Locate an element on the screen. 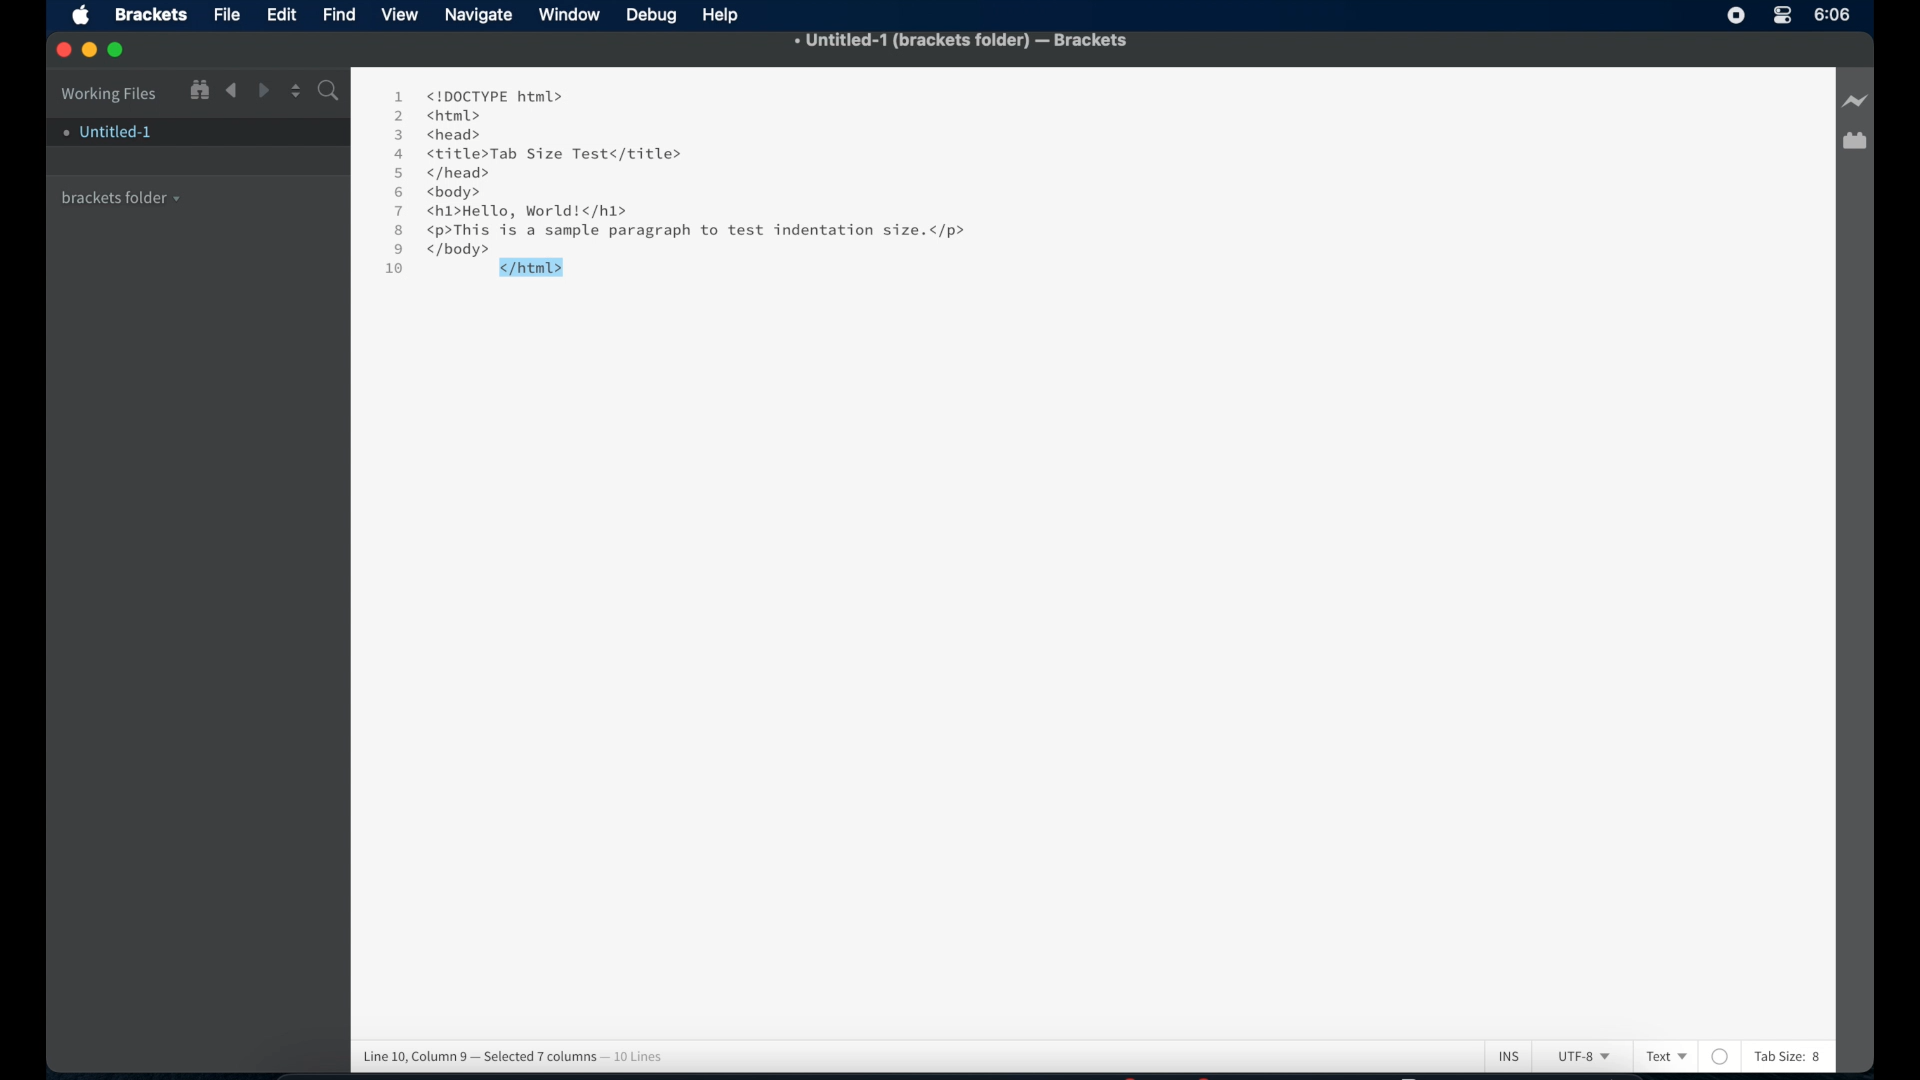 The width and height of the screenshot is (1920, 1080). Recording is located at coordinates (1782, 17).